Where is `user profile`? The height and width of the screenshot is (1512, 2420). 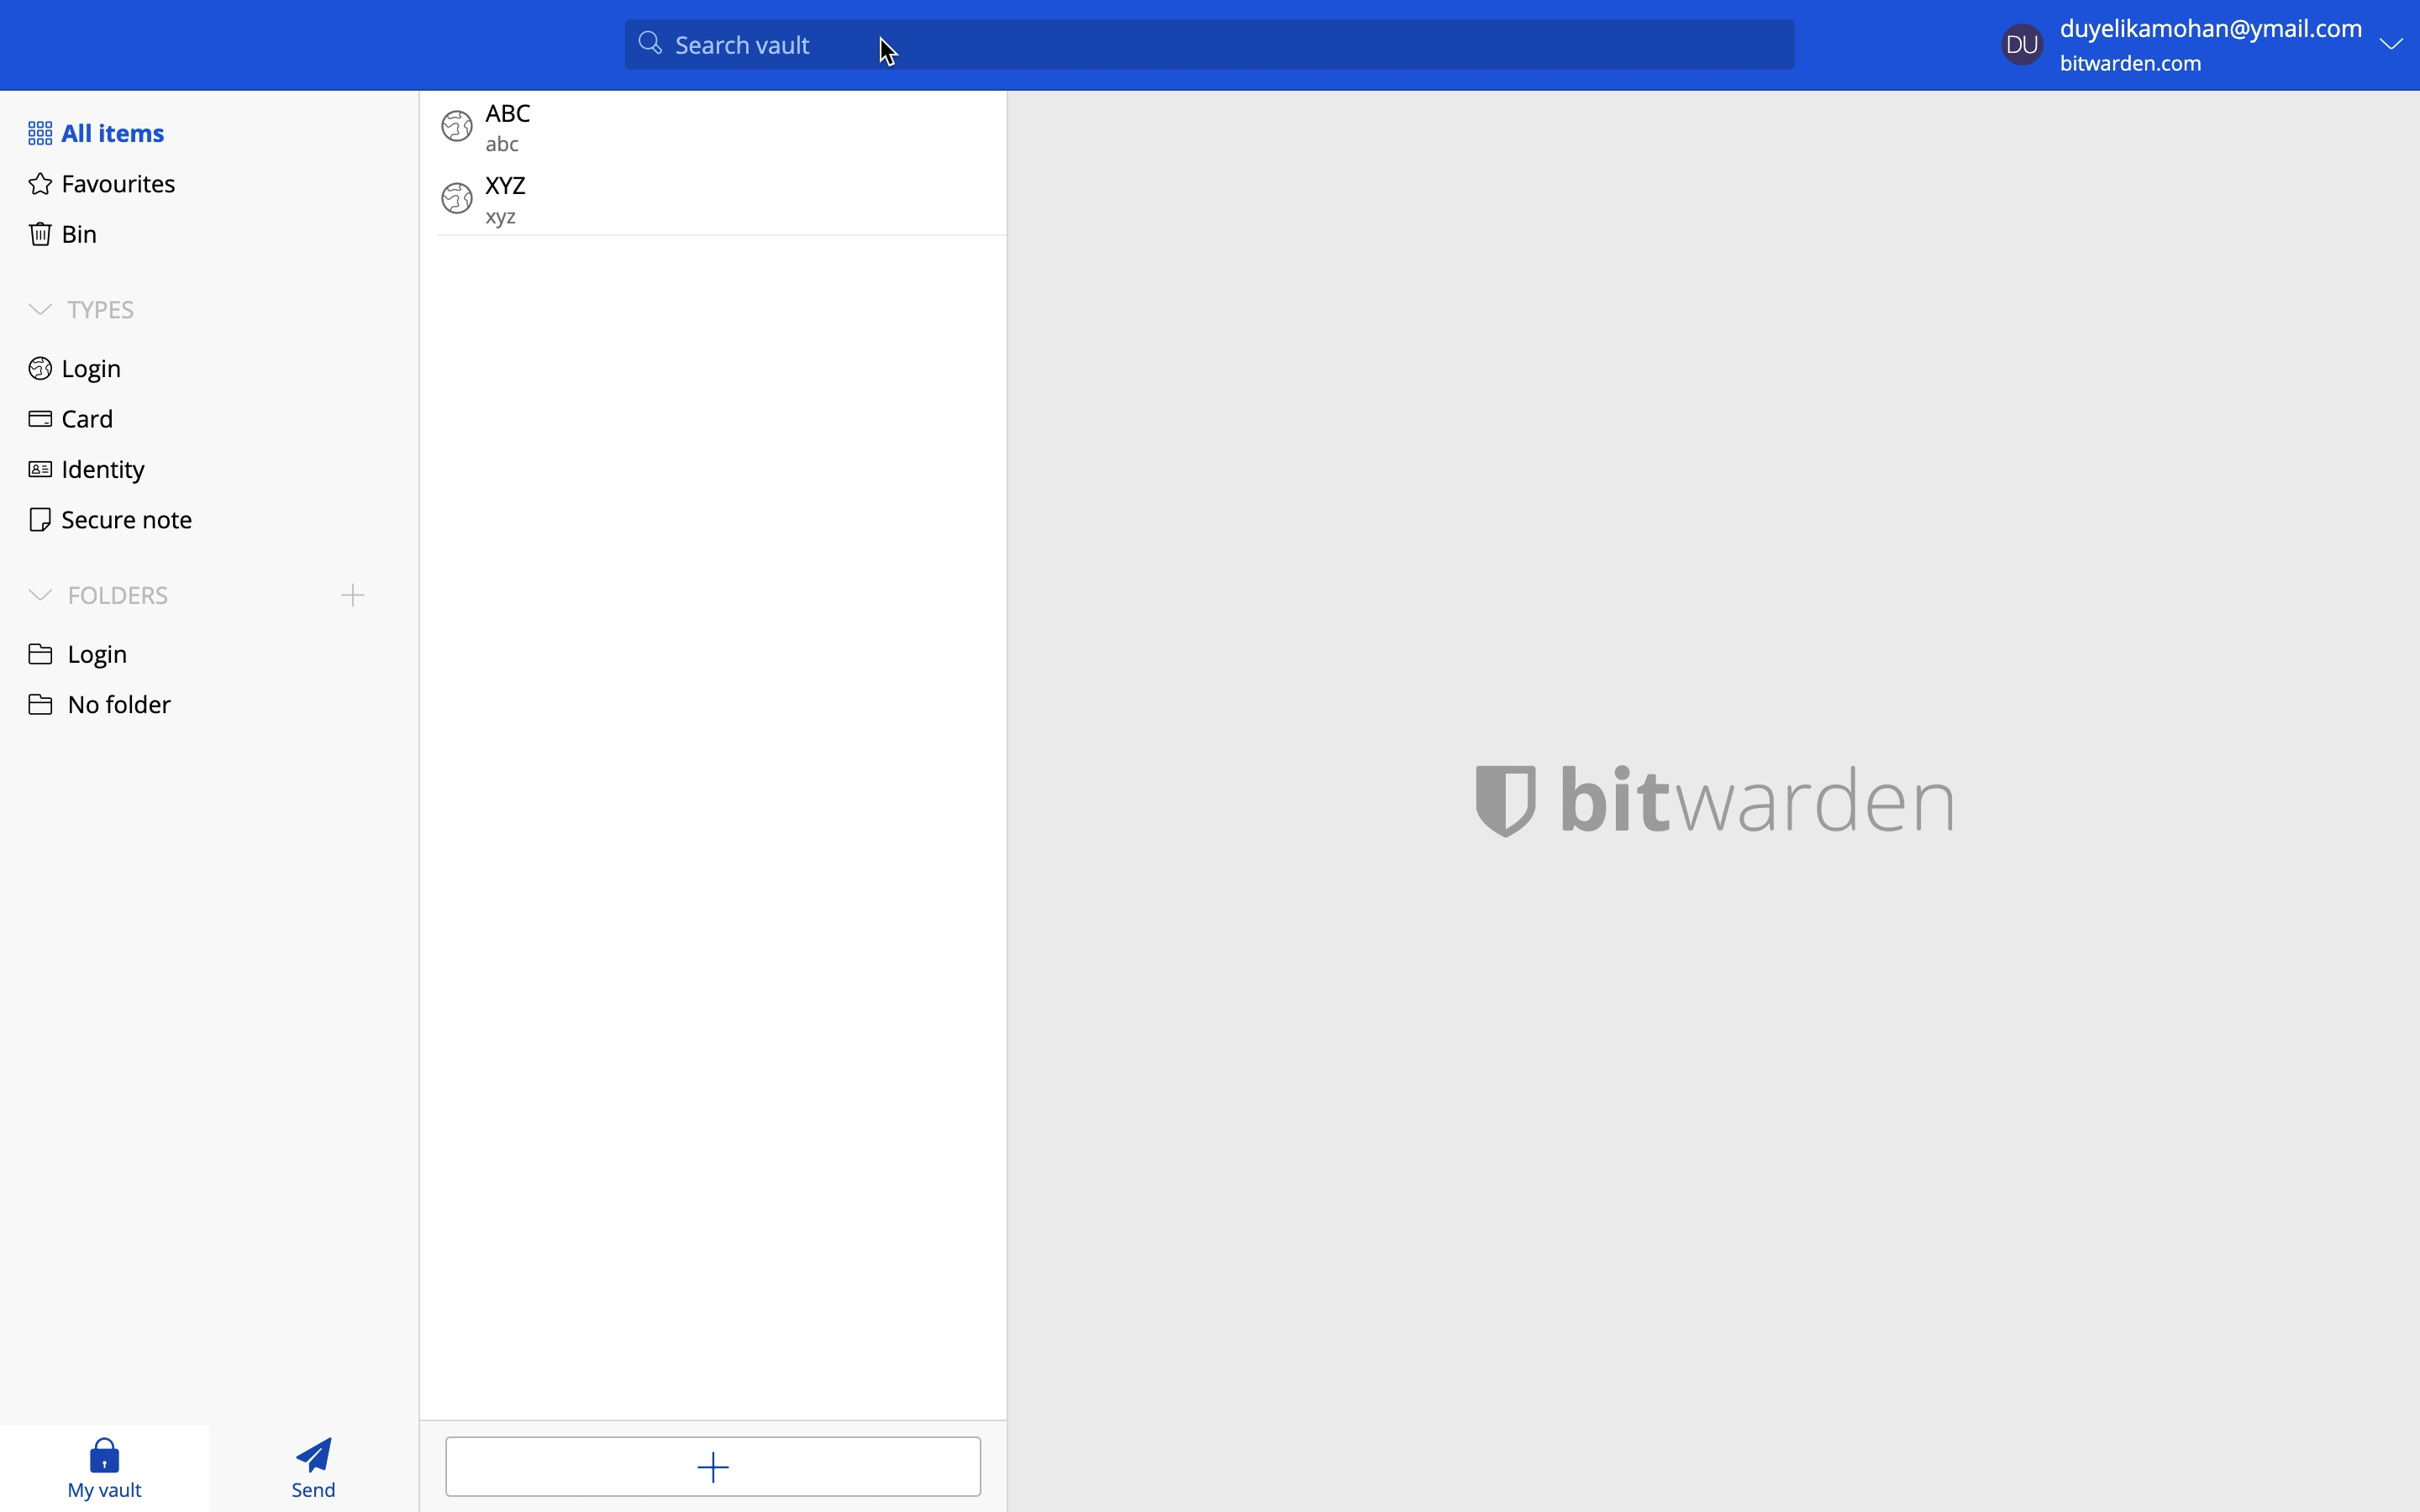
user profile is located at coordinates (2020, 41).